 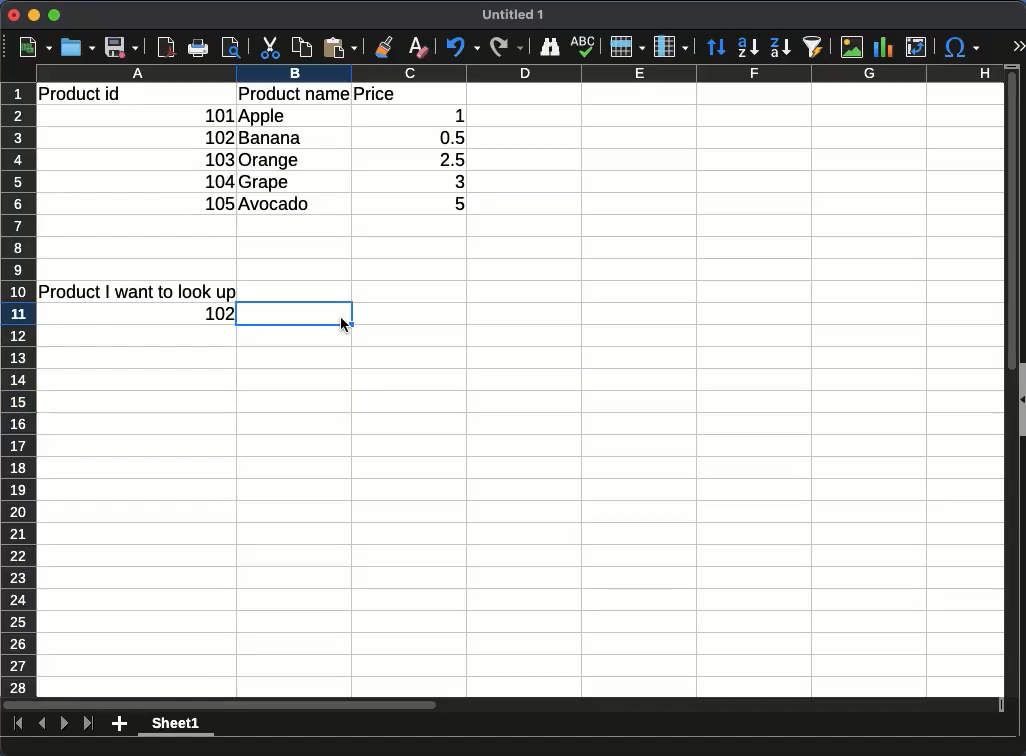 I want to click on maximize, so click(x=54, y=15).